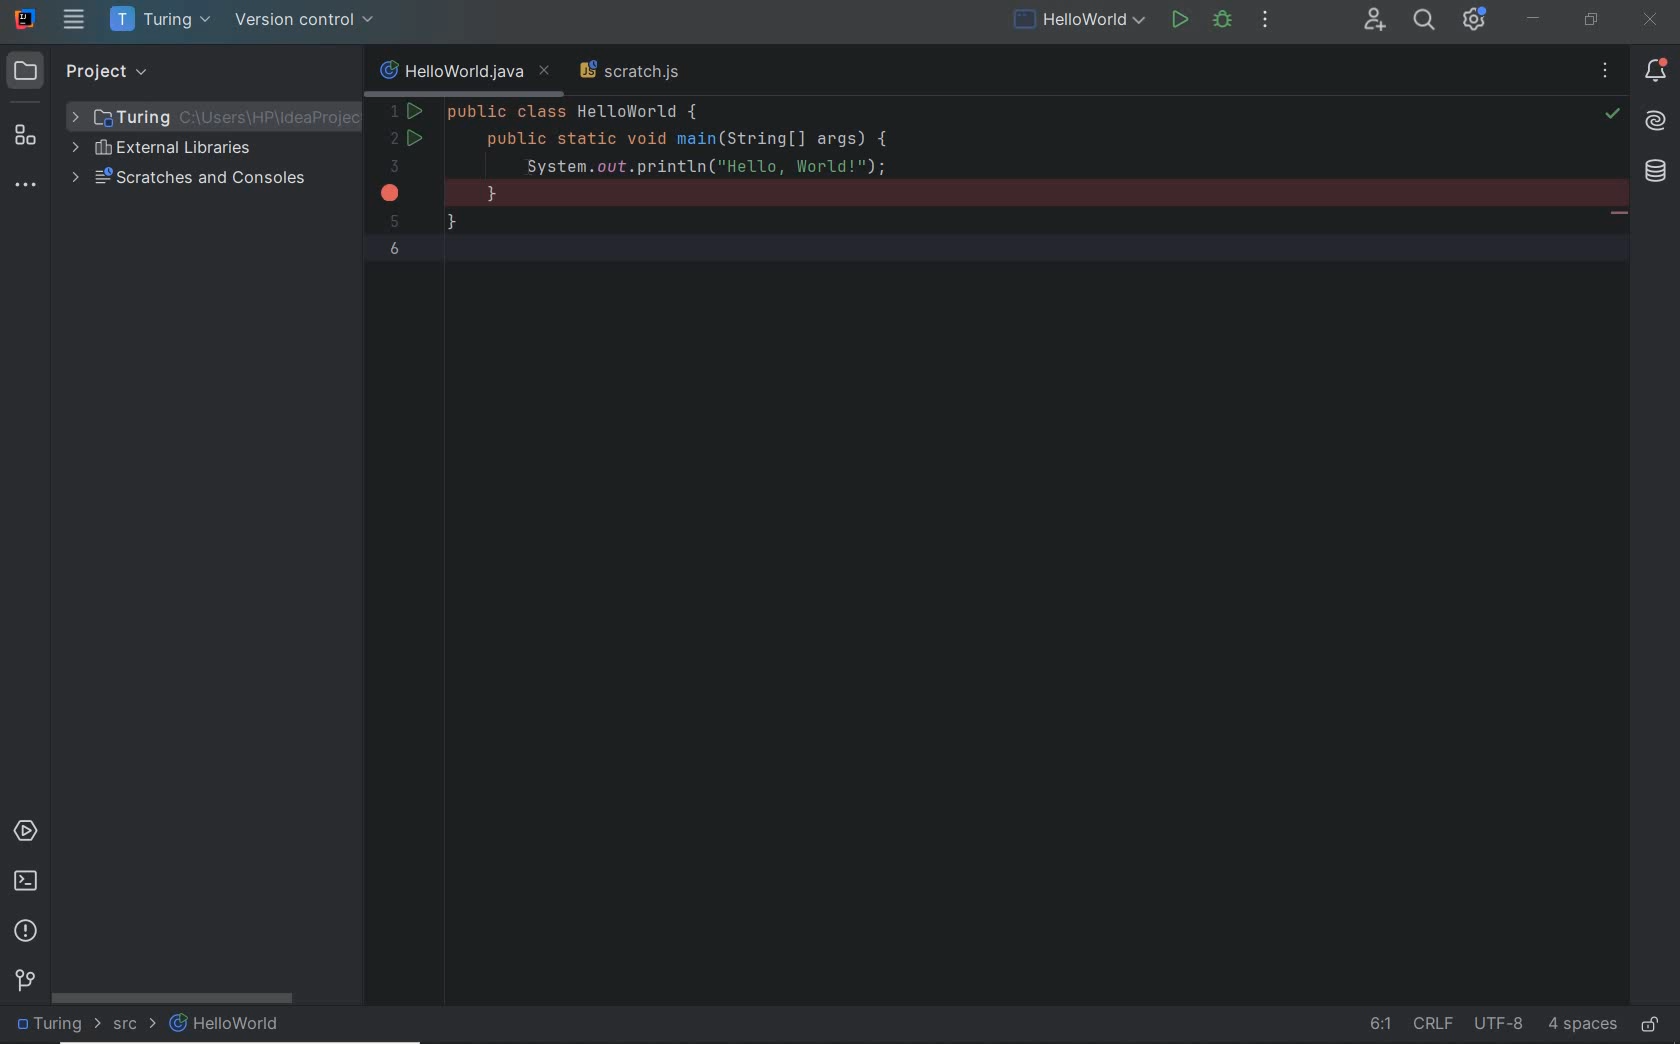 This screenshot has height=1044, width=1680. What do you see at coordinates (184, 1000) in the screenshot?
I see `scrollbar` at bounding box center [184, 1000].